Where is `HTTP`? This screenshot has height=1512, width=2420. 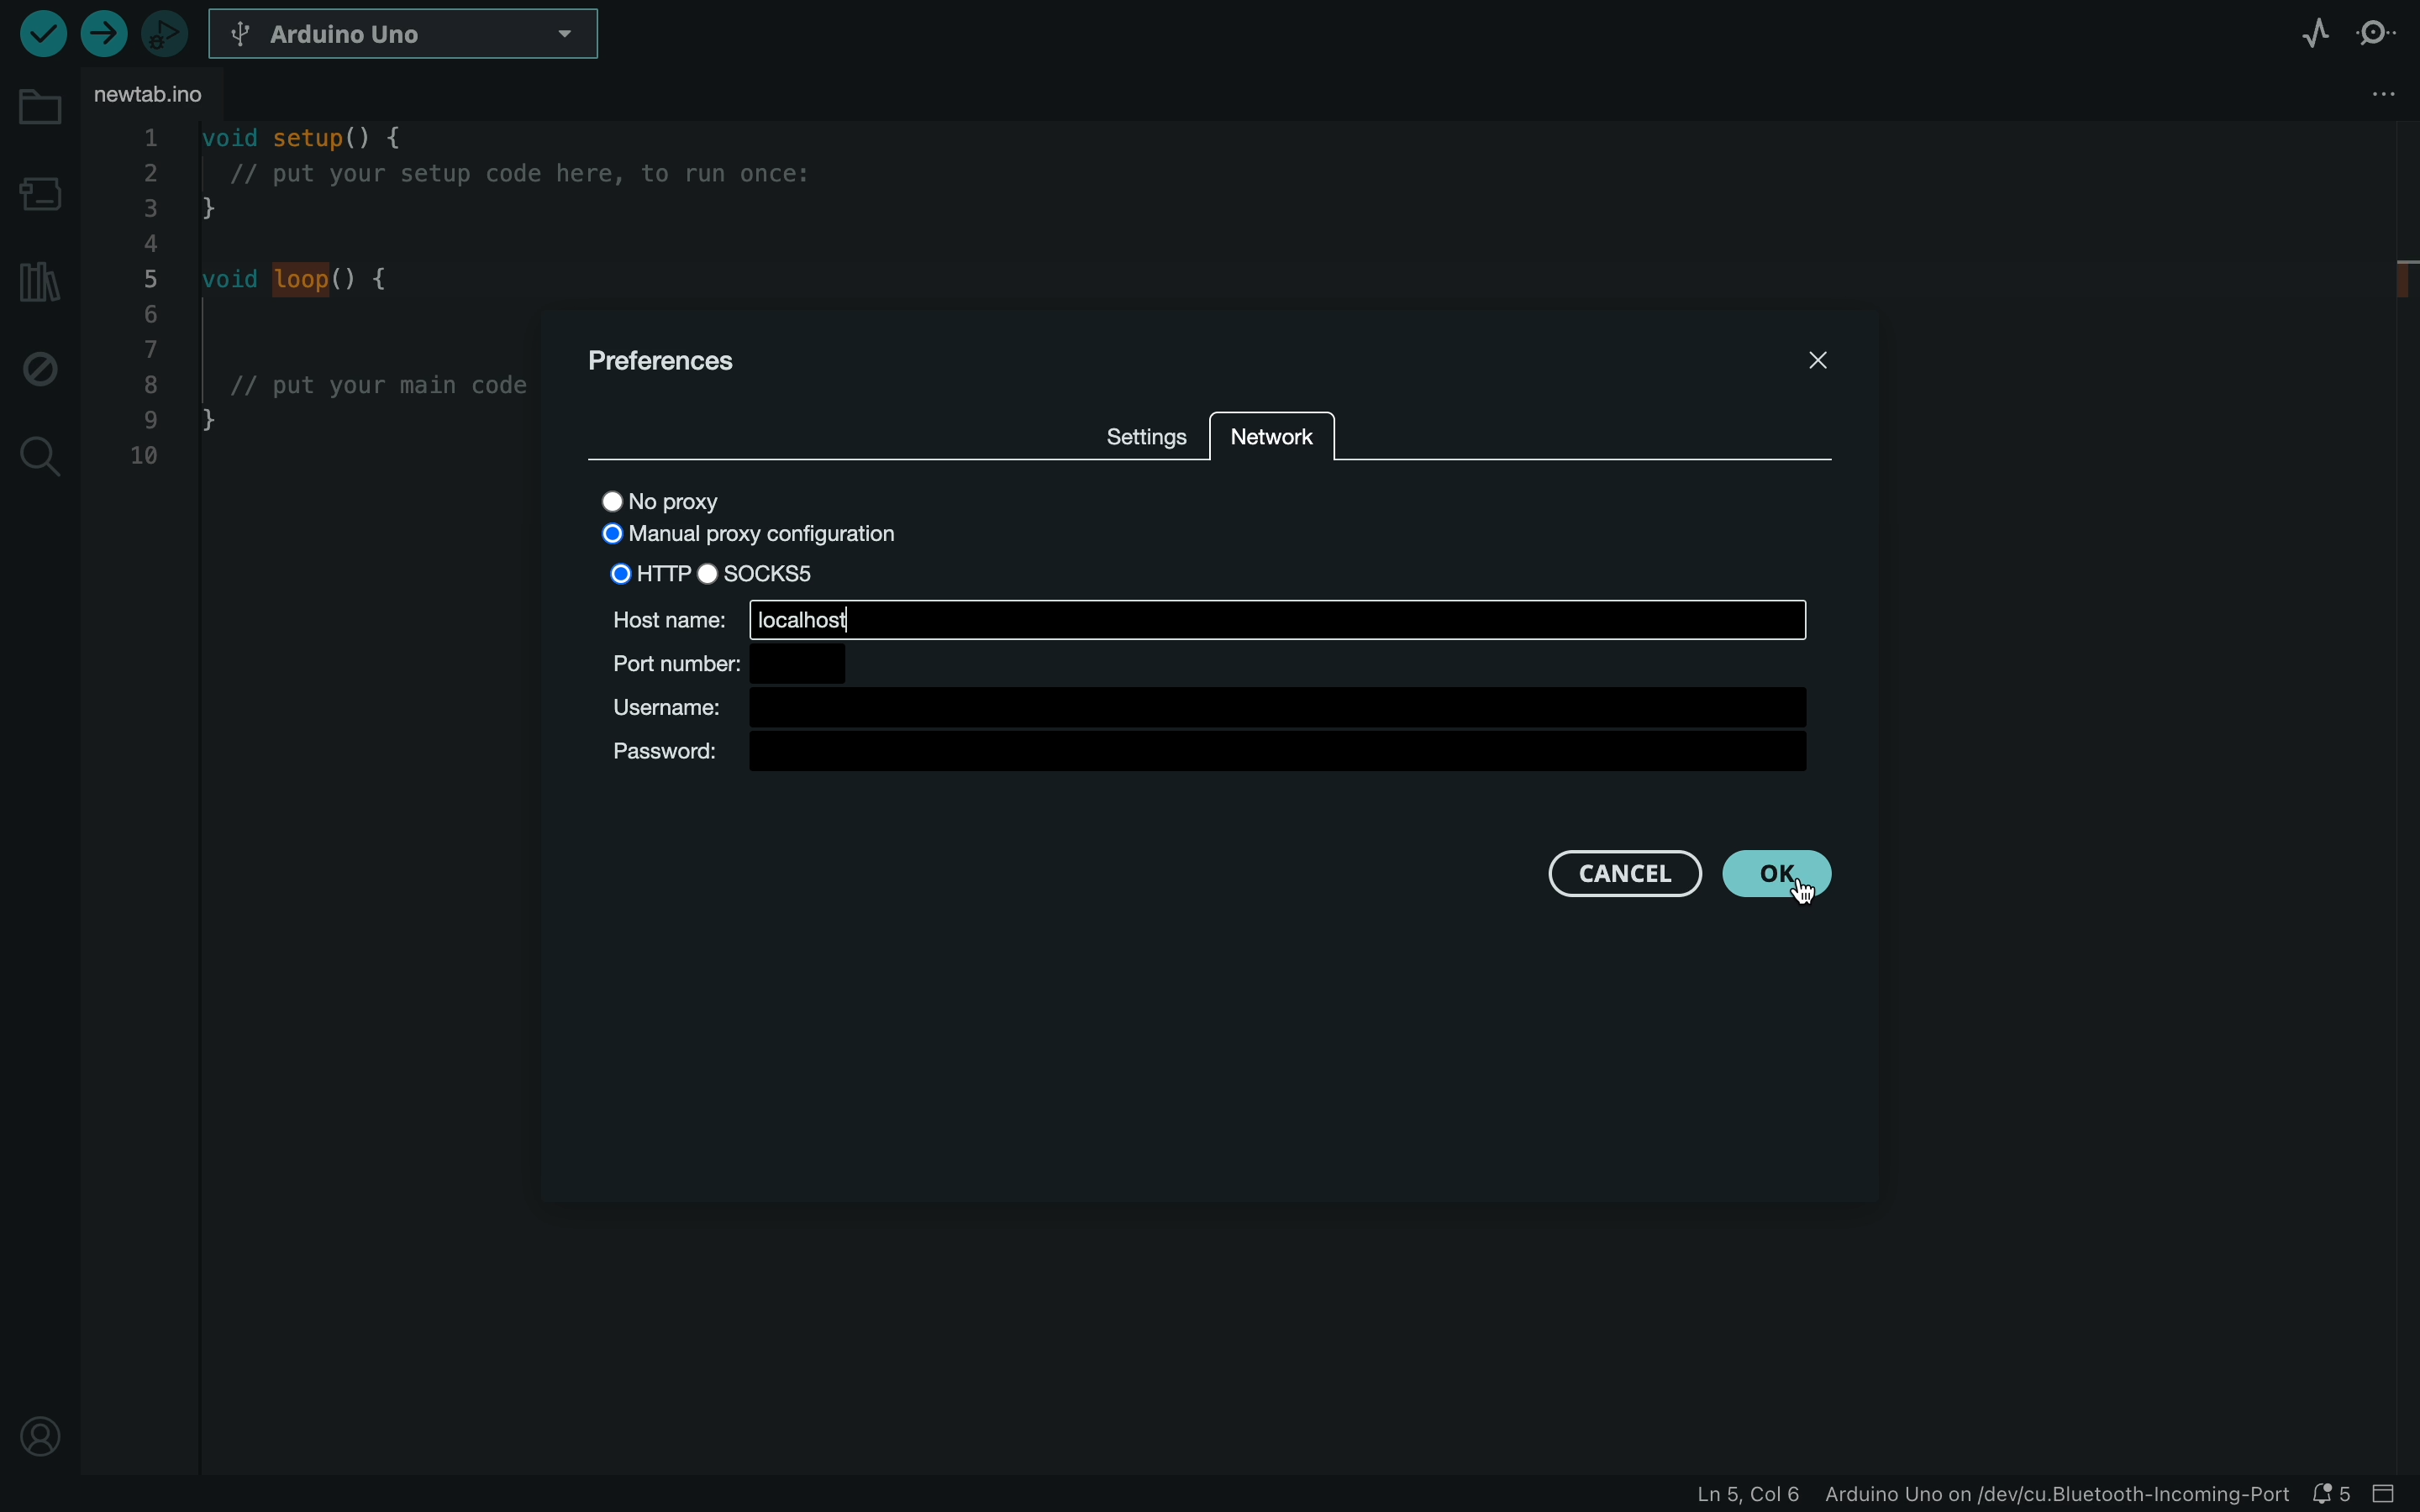 HTTP is located at coordinates (648, 569).